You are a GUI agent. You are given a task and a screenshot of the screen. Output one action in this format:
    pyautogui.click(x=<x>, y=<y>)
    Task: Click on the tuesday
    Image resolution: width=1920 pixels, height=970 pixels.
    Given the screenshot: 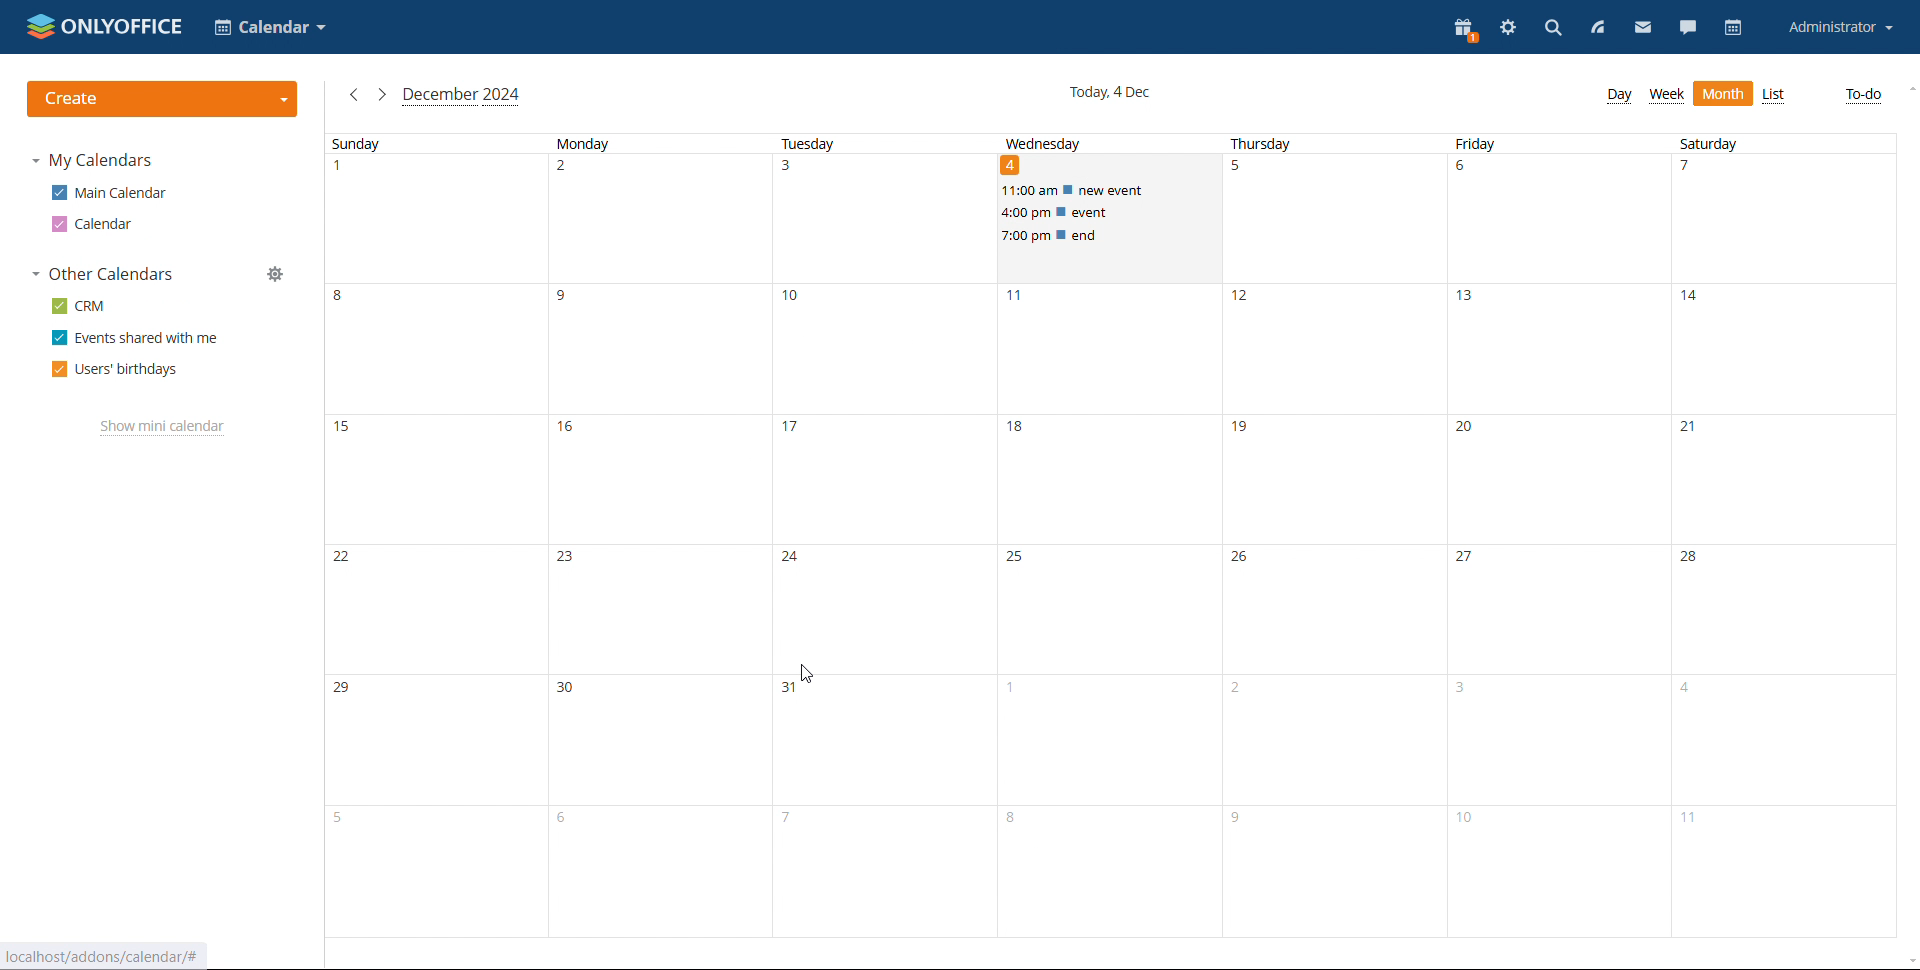 What is the action you would take?
    pyautogui.click(x=886, y=537)
    